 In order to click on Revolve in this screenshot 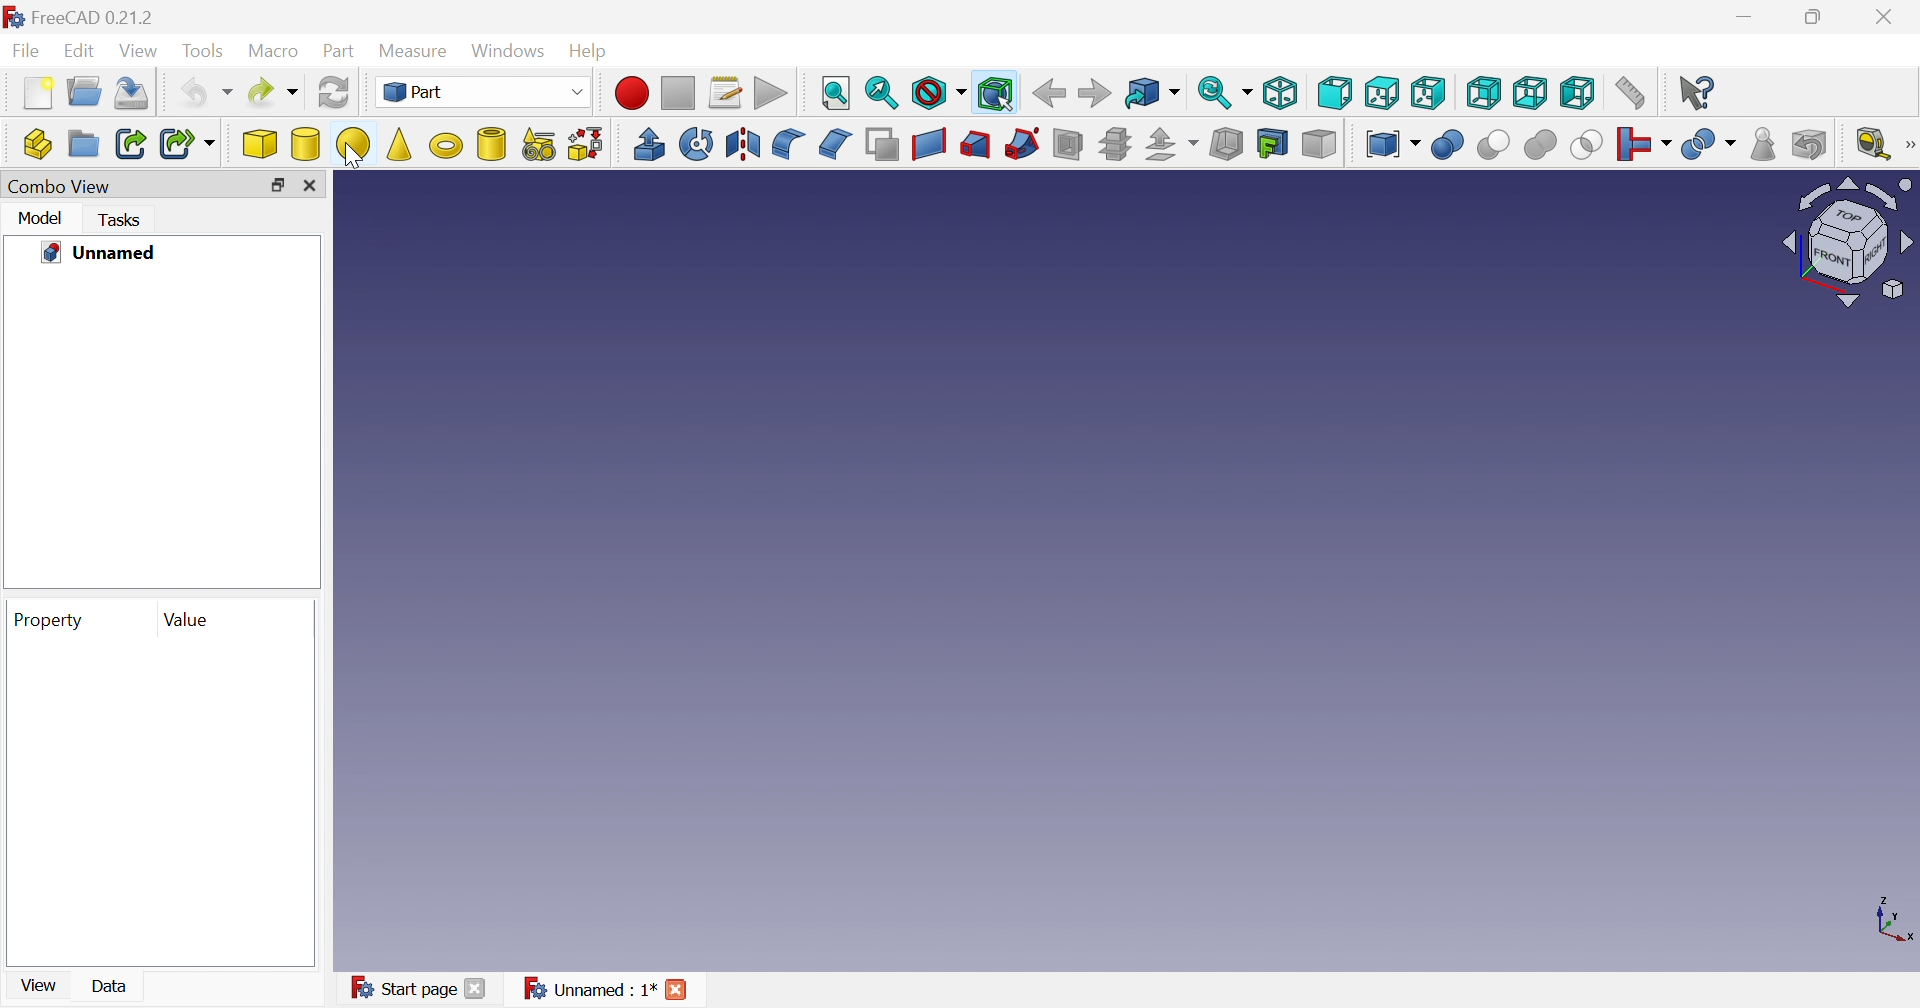, I will do `click(699, 141)`.